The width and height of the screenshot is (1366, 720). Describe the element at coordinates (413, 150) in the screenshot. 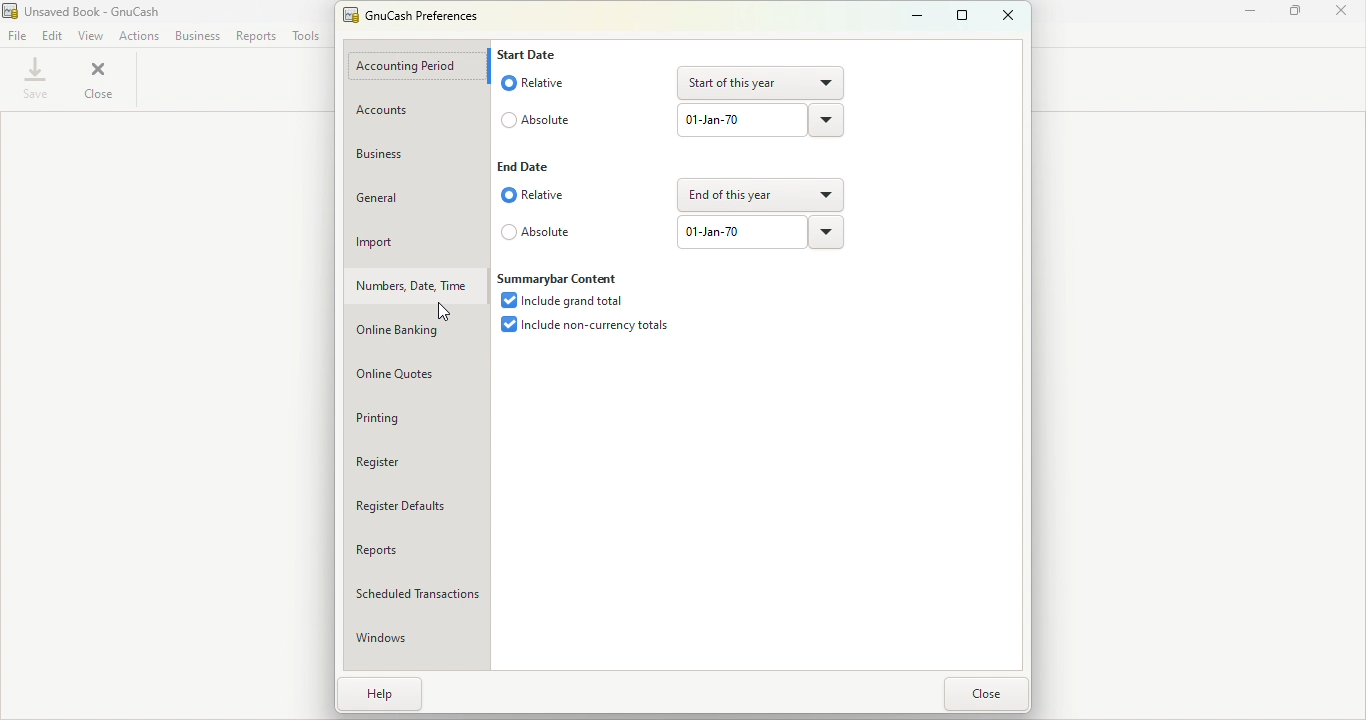

I see `Business` at that location.